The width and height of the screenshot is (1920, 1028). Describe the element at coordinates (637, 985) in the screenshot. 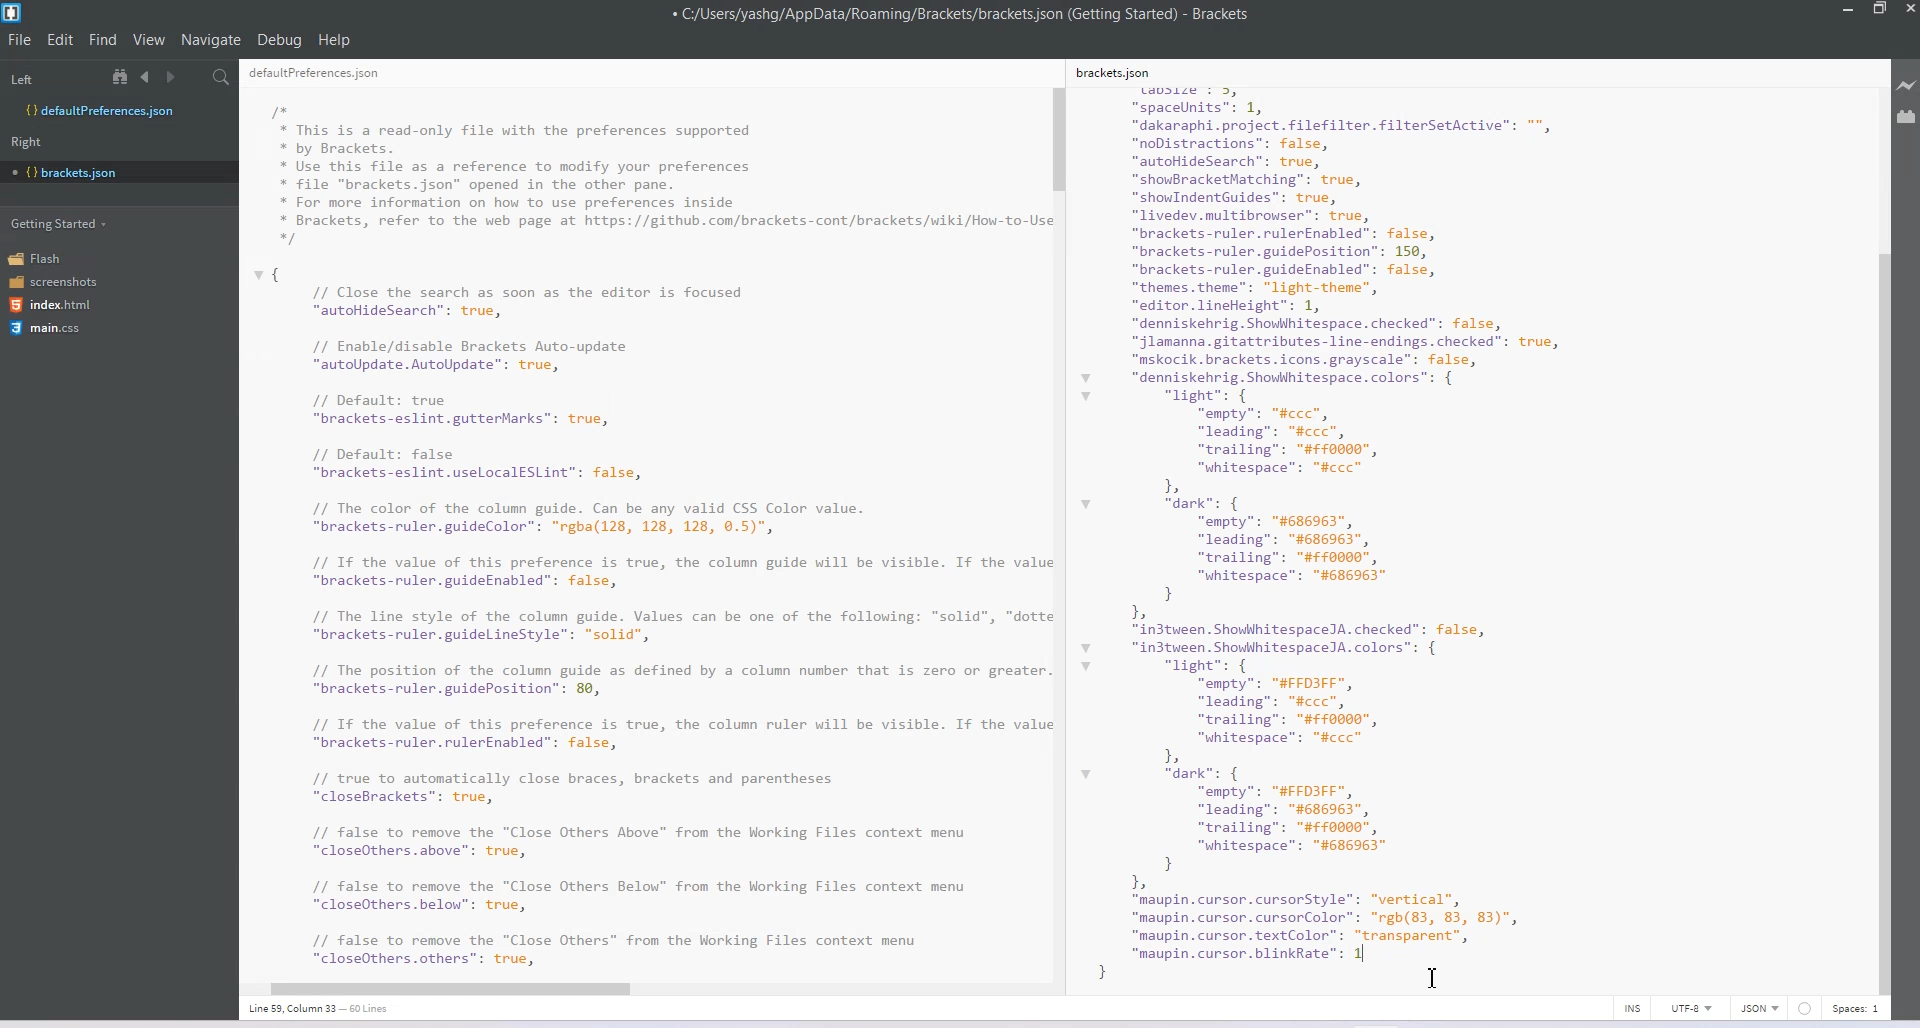

I see `Horizontal Scroll Bar` at that location.